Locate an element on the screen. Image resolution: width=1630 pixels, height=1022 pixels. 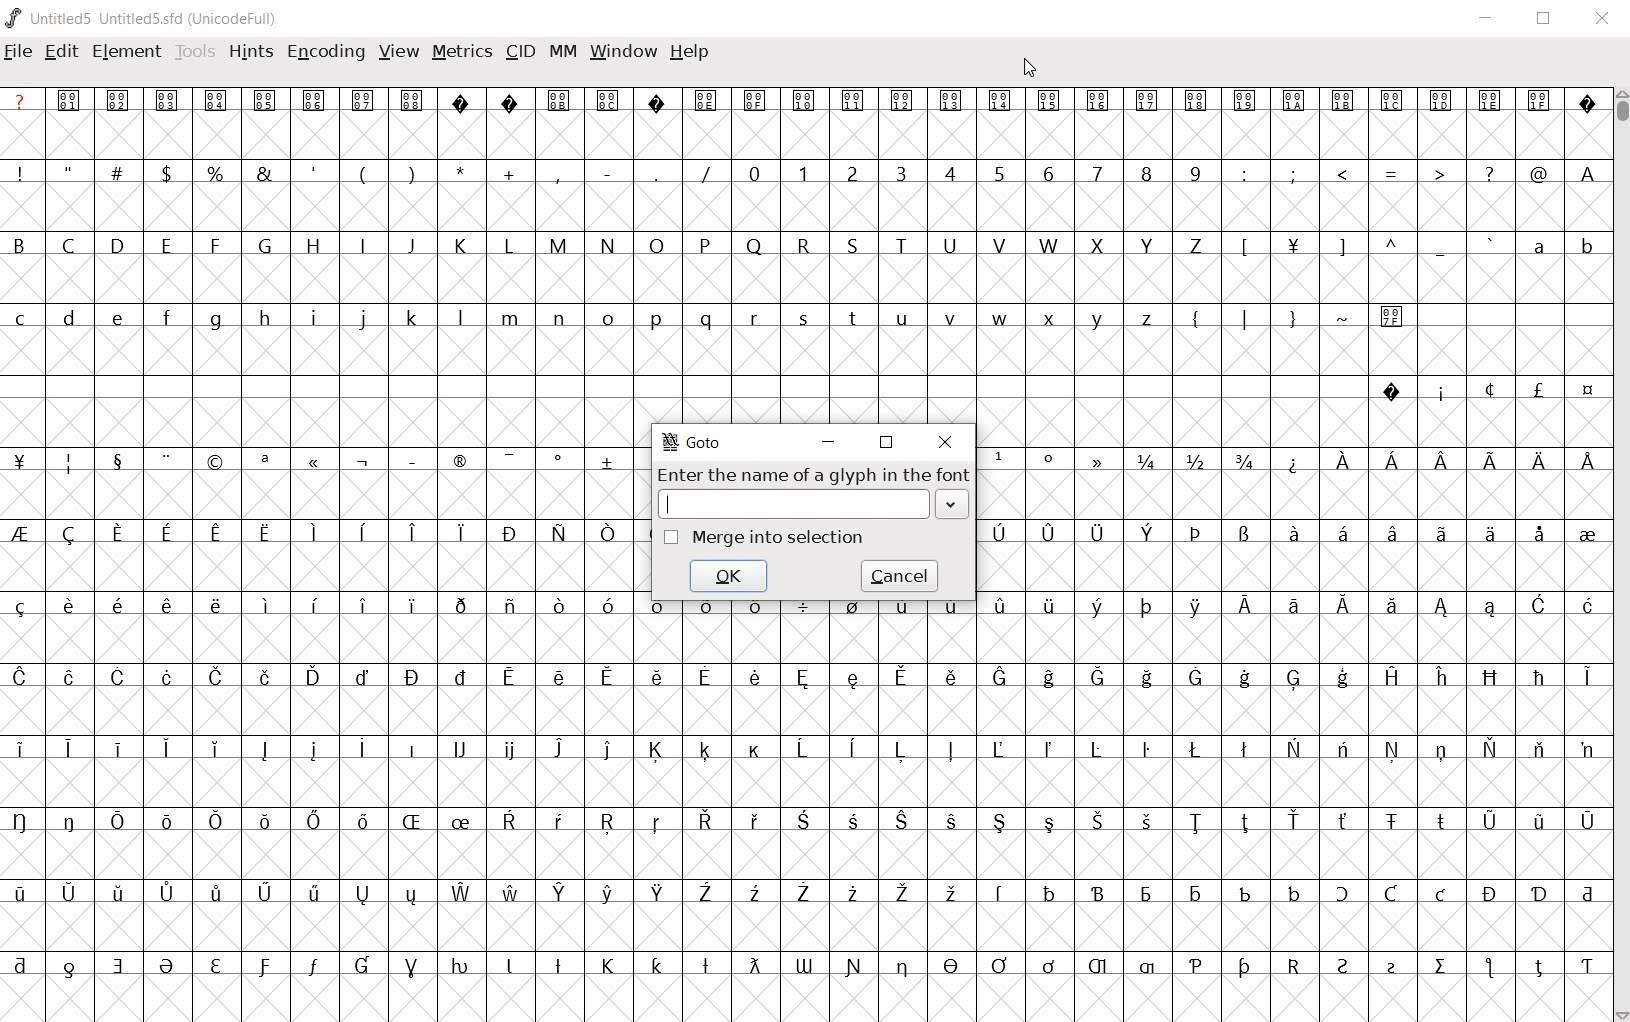
3 is located at coordinates (900, 172).